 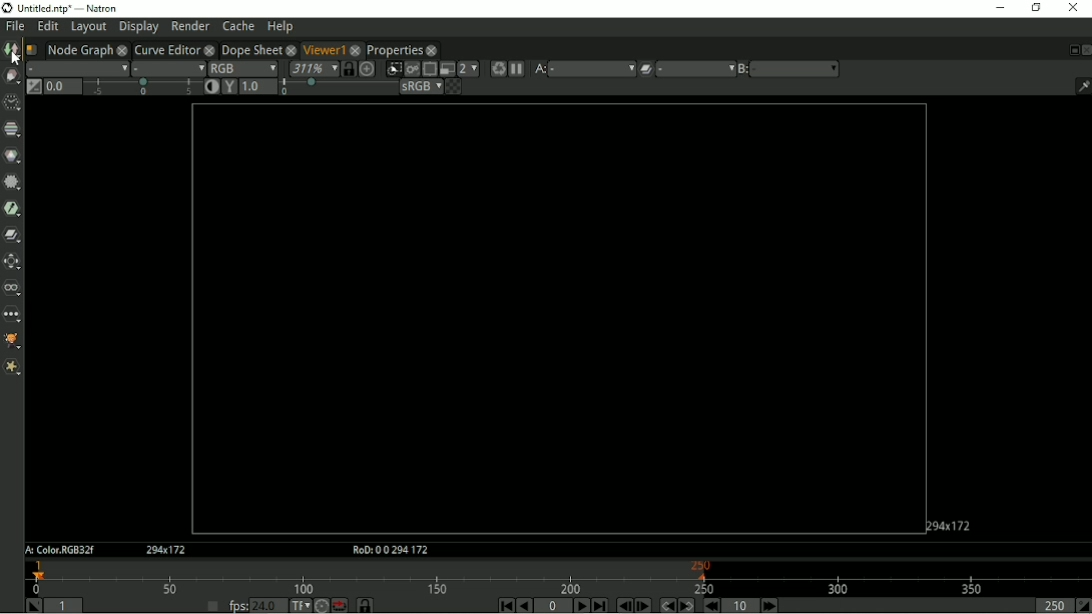 I want to click on Next frame, so click(x=644, y=605).